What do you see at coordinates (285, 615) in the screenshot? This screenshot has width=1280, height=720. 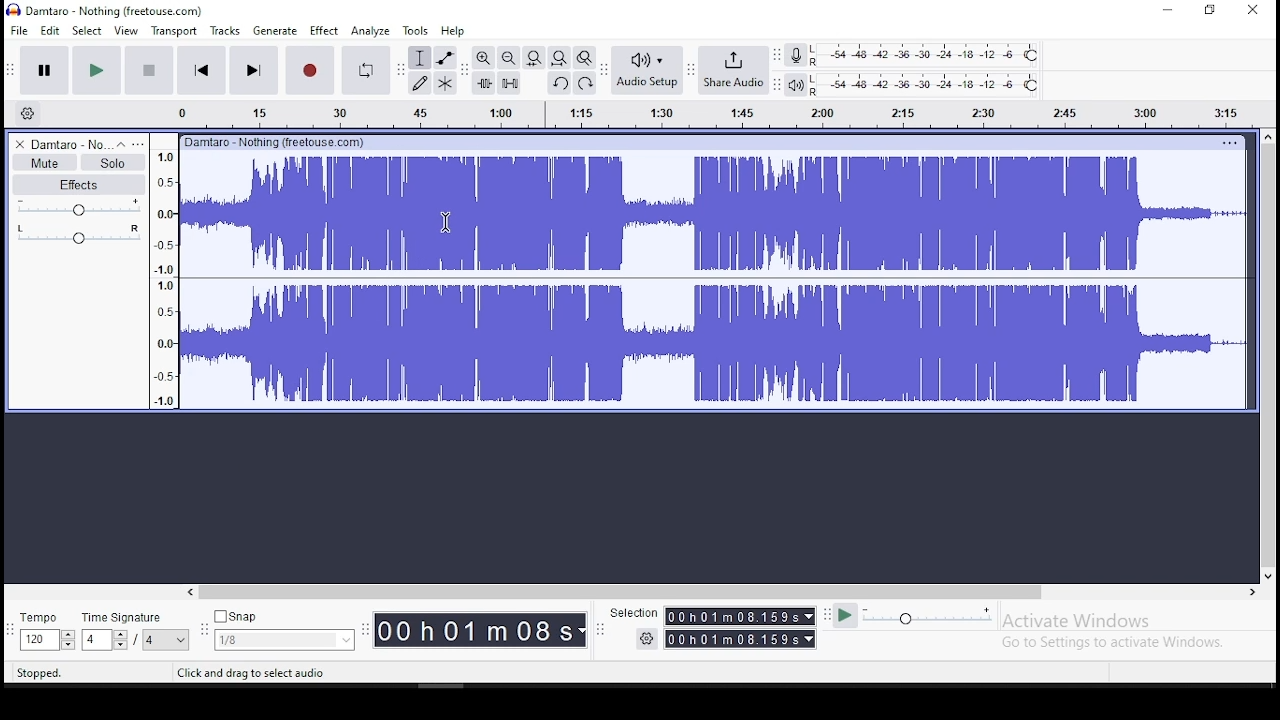 I see `snap` at bounding box center [285, 615].